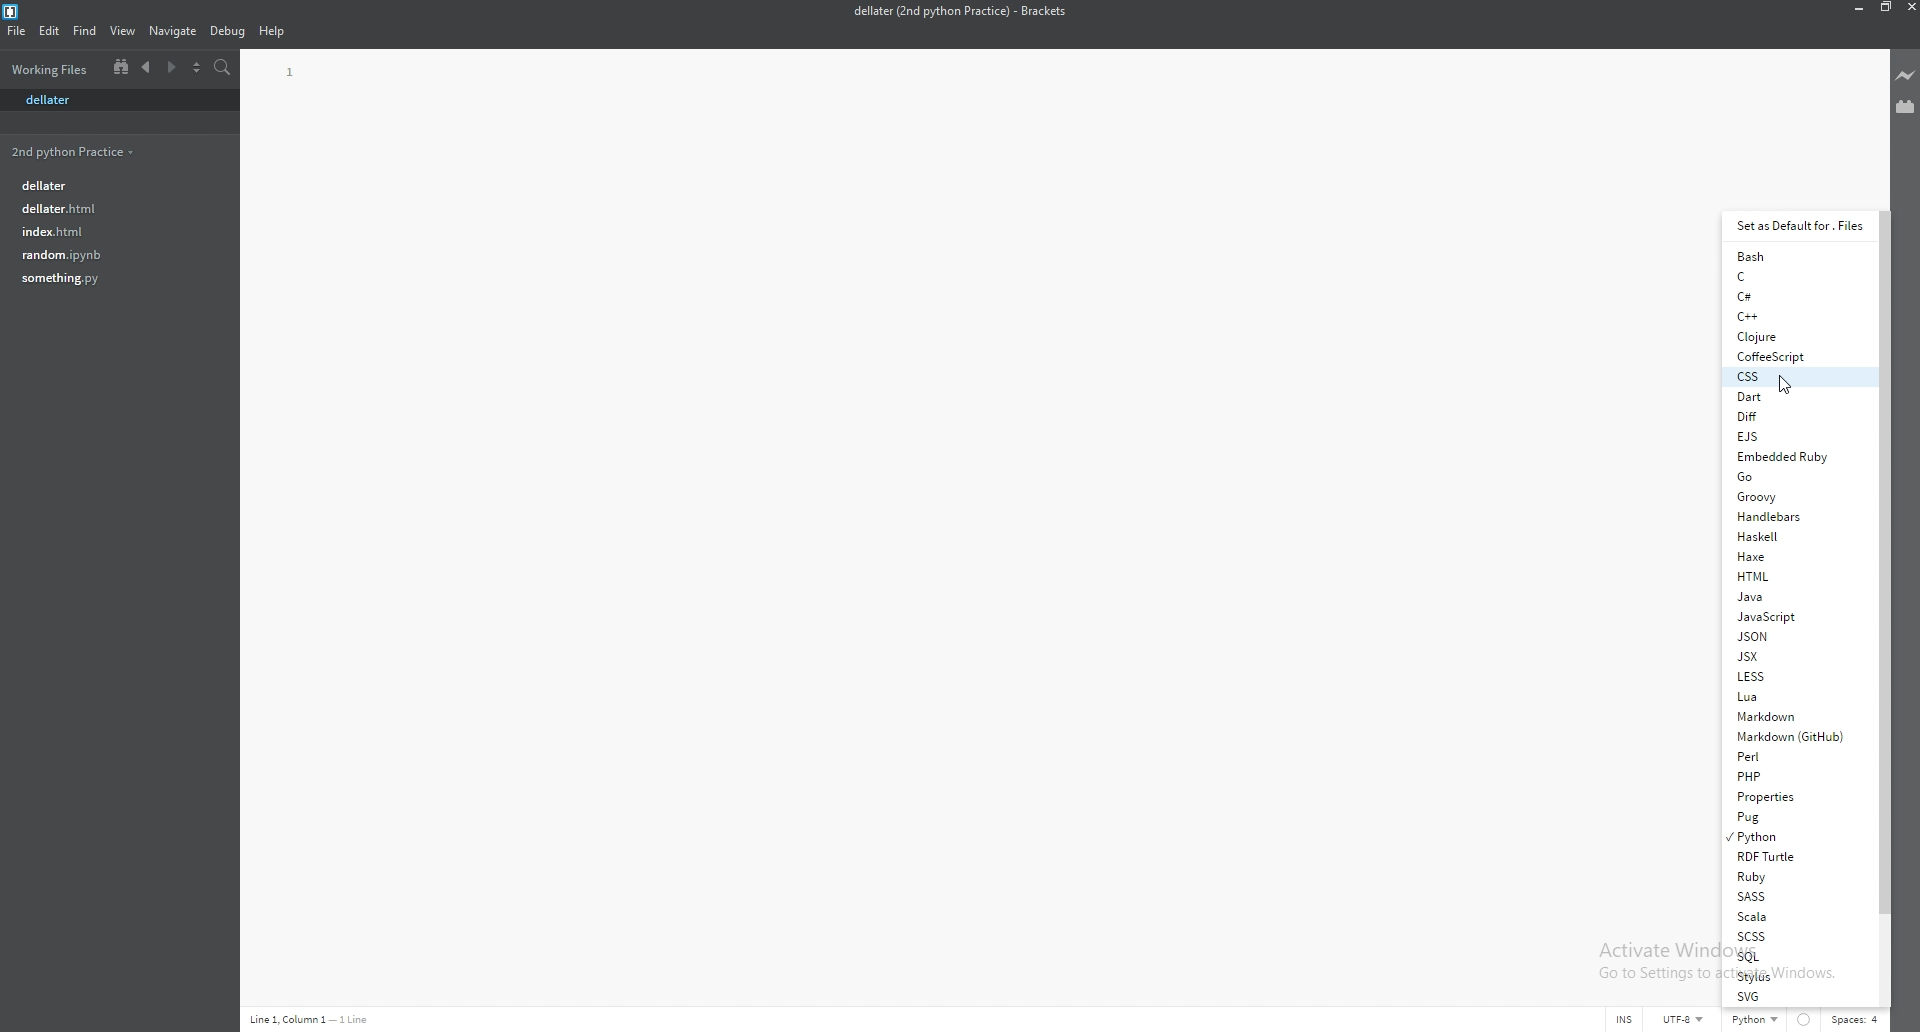 This screenshot has width=1920, height=1032. I want to click on cursor mode, so click(1622, 1021).